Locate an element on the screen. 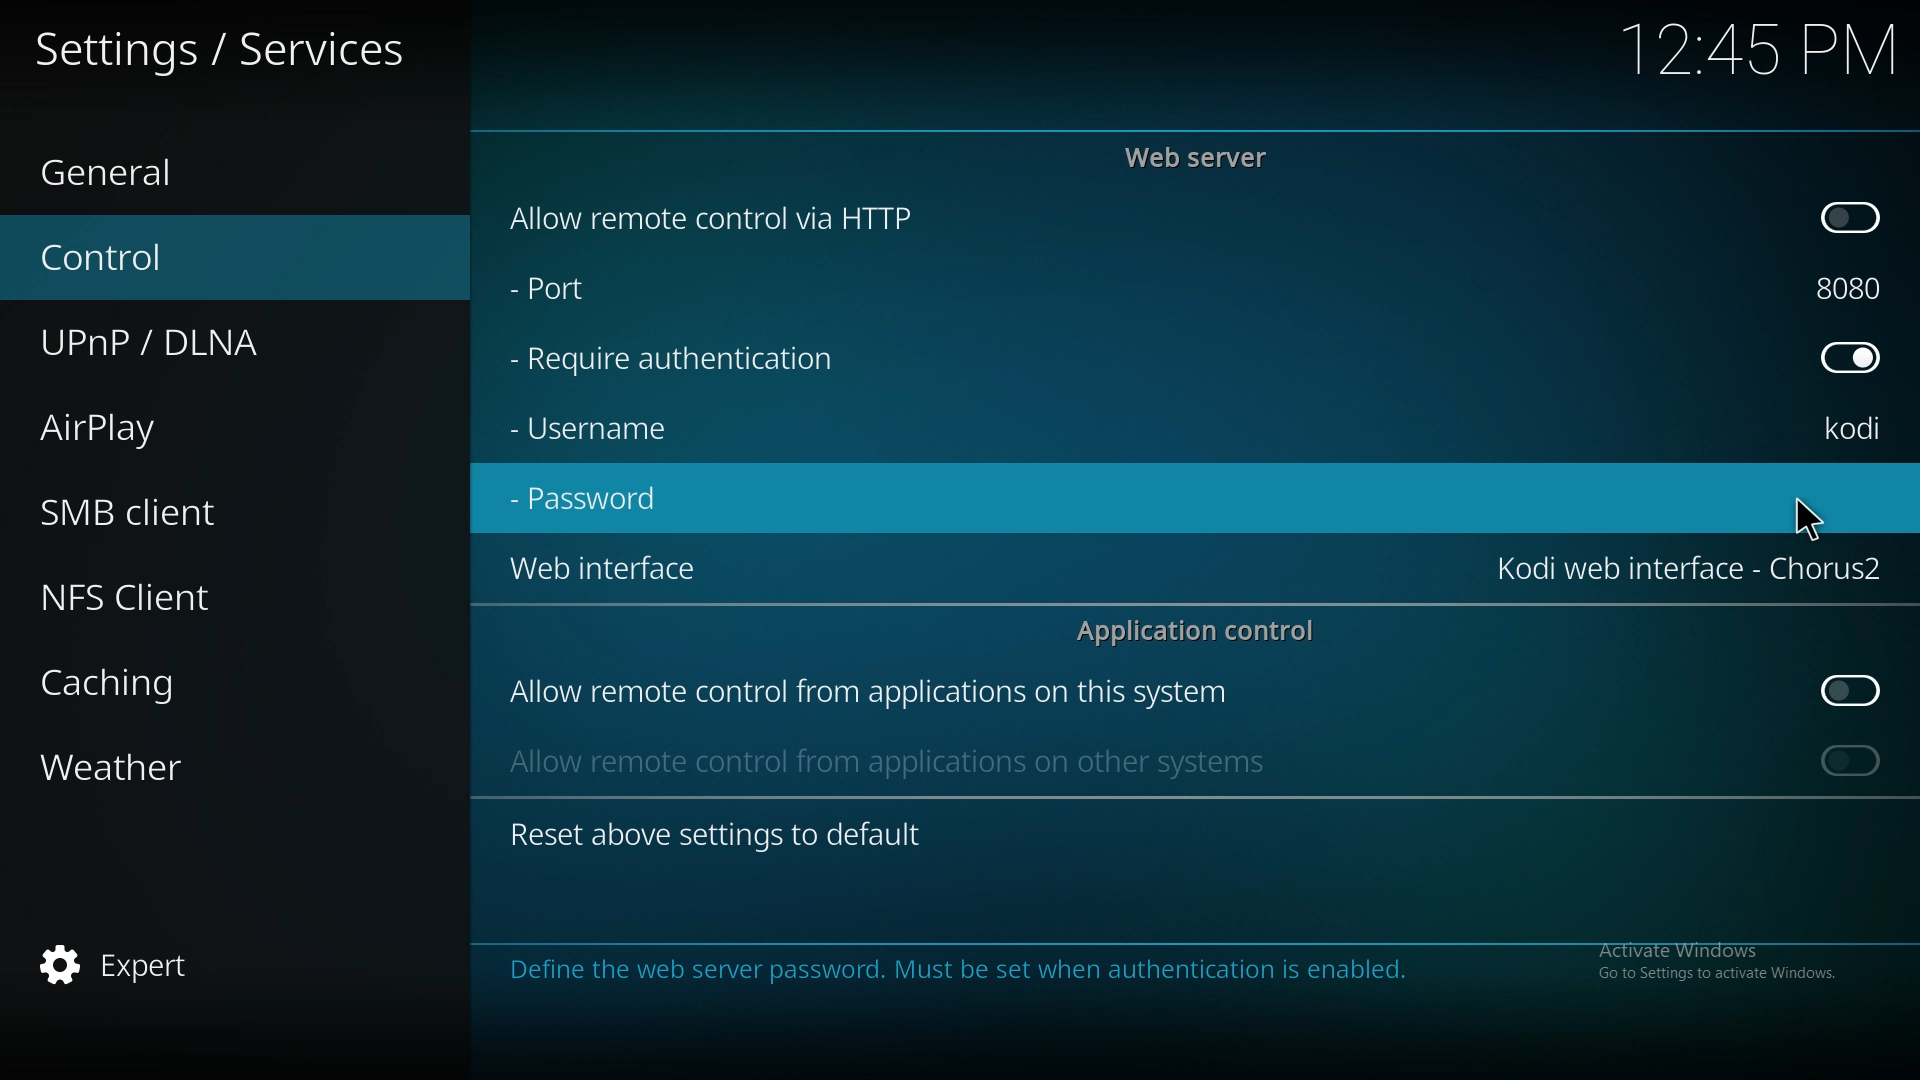 The width and height of the screenshot is (1920, 1080). upnp/dlna is located at coordinates (206, 335).